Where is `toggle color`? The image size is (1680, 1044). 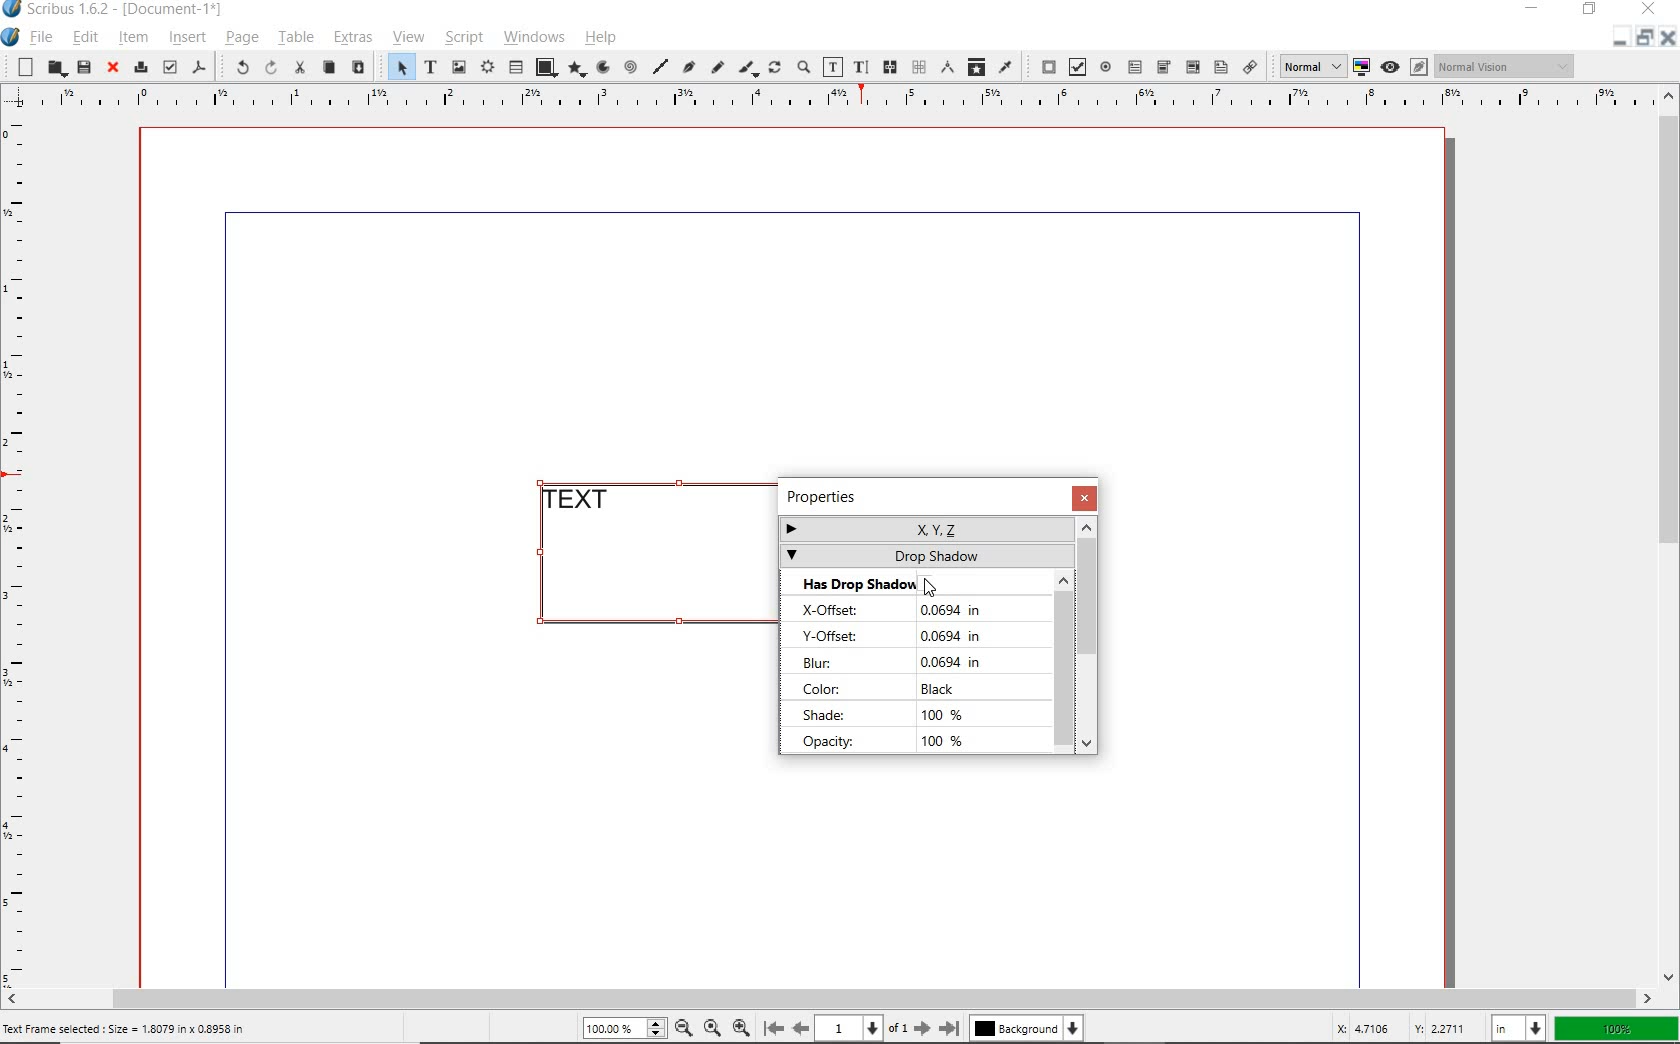
toggle color is located at coordinates (1363, 66).